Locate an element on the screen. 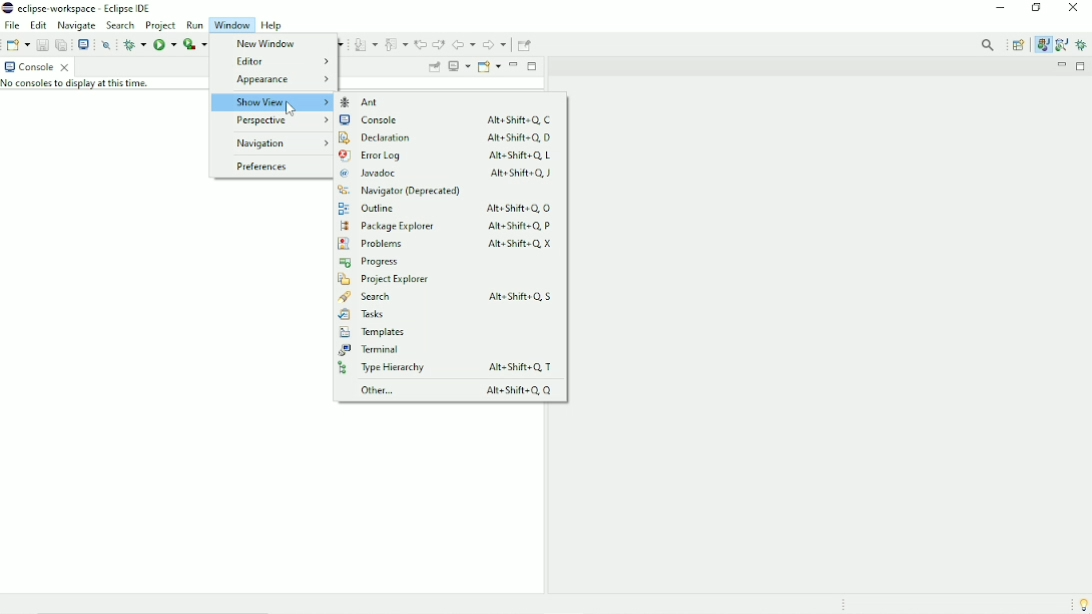 This screenshot has width=1092, height=614. Minimize is located at coordinates (1001, 9).